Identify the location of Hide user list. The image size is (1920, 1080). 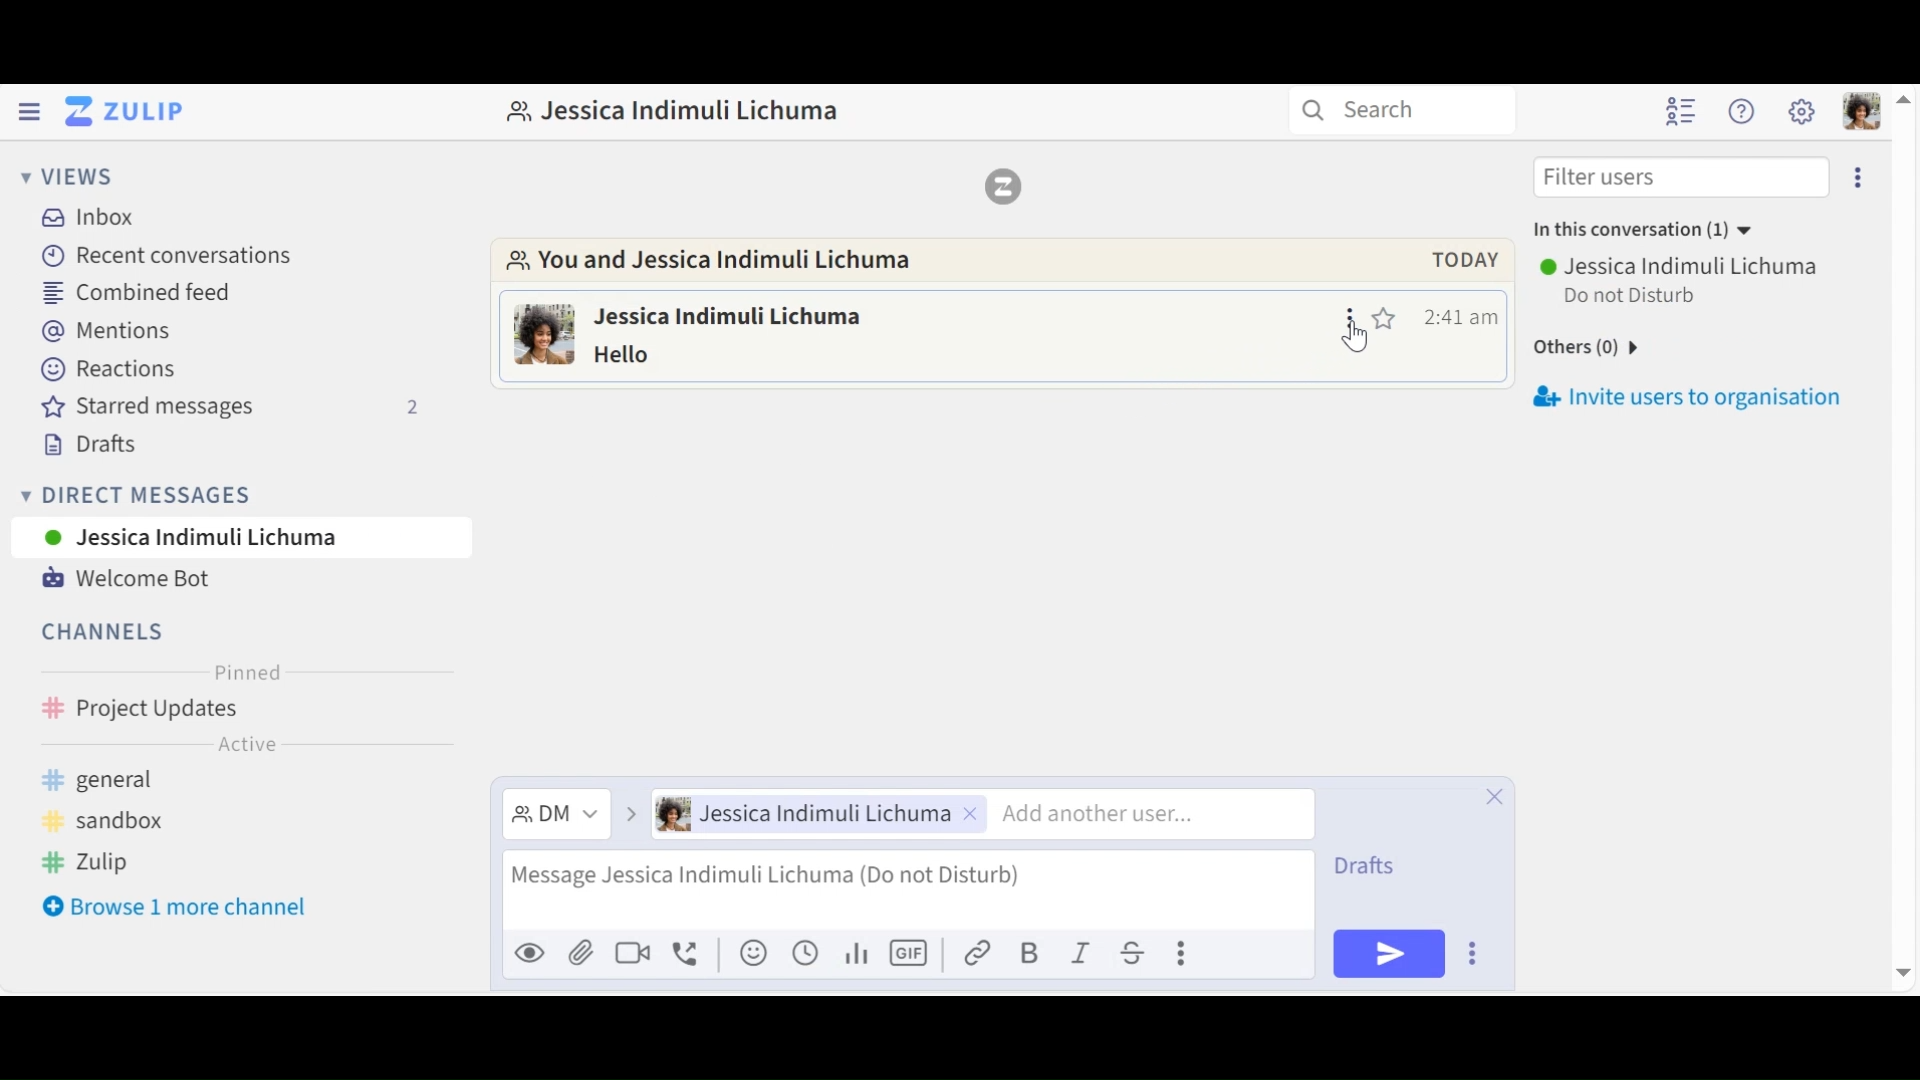
(1681, 112).